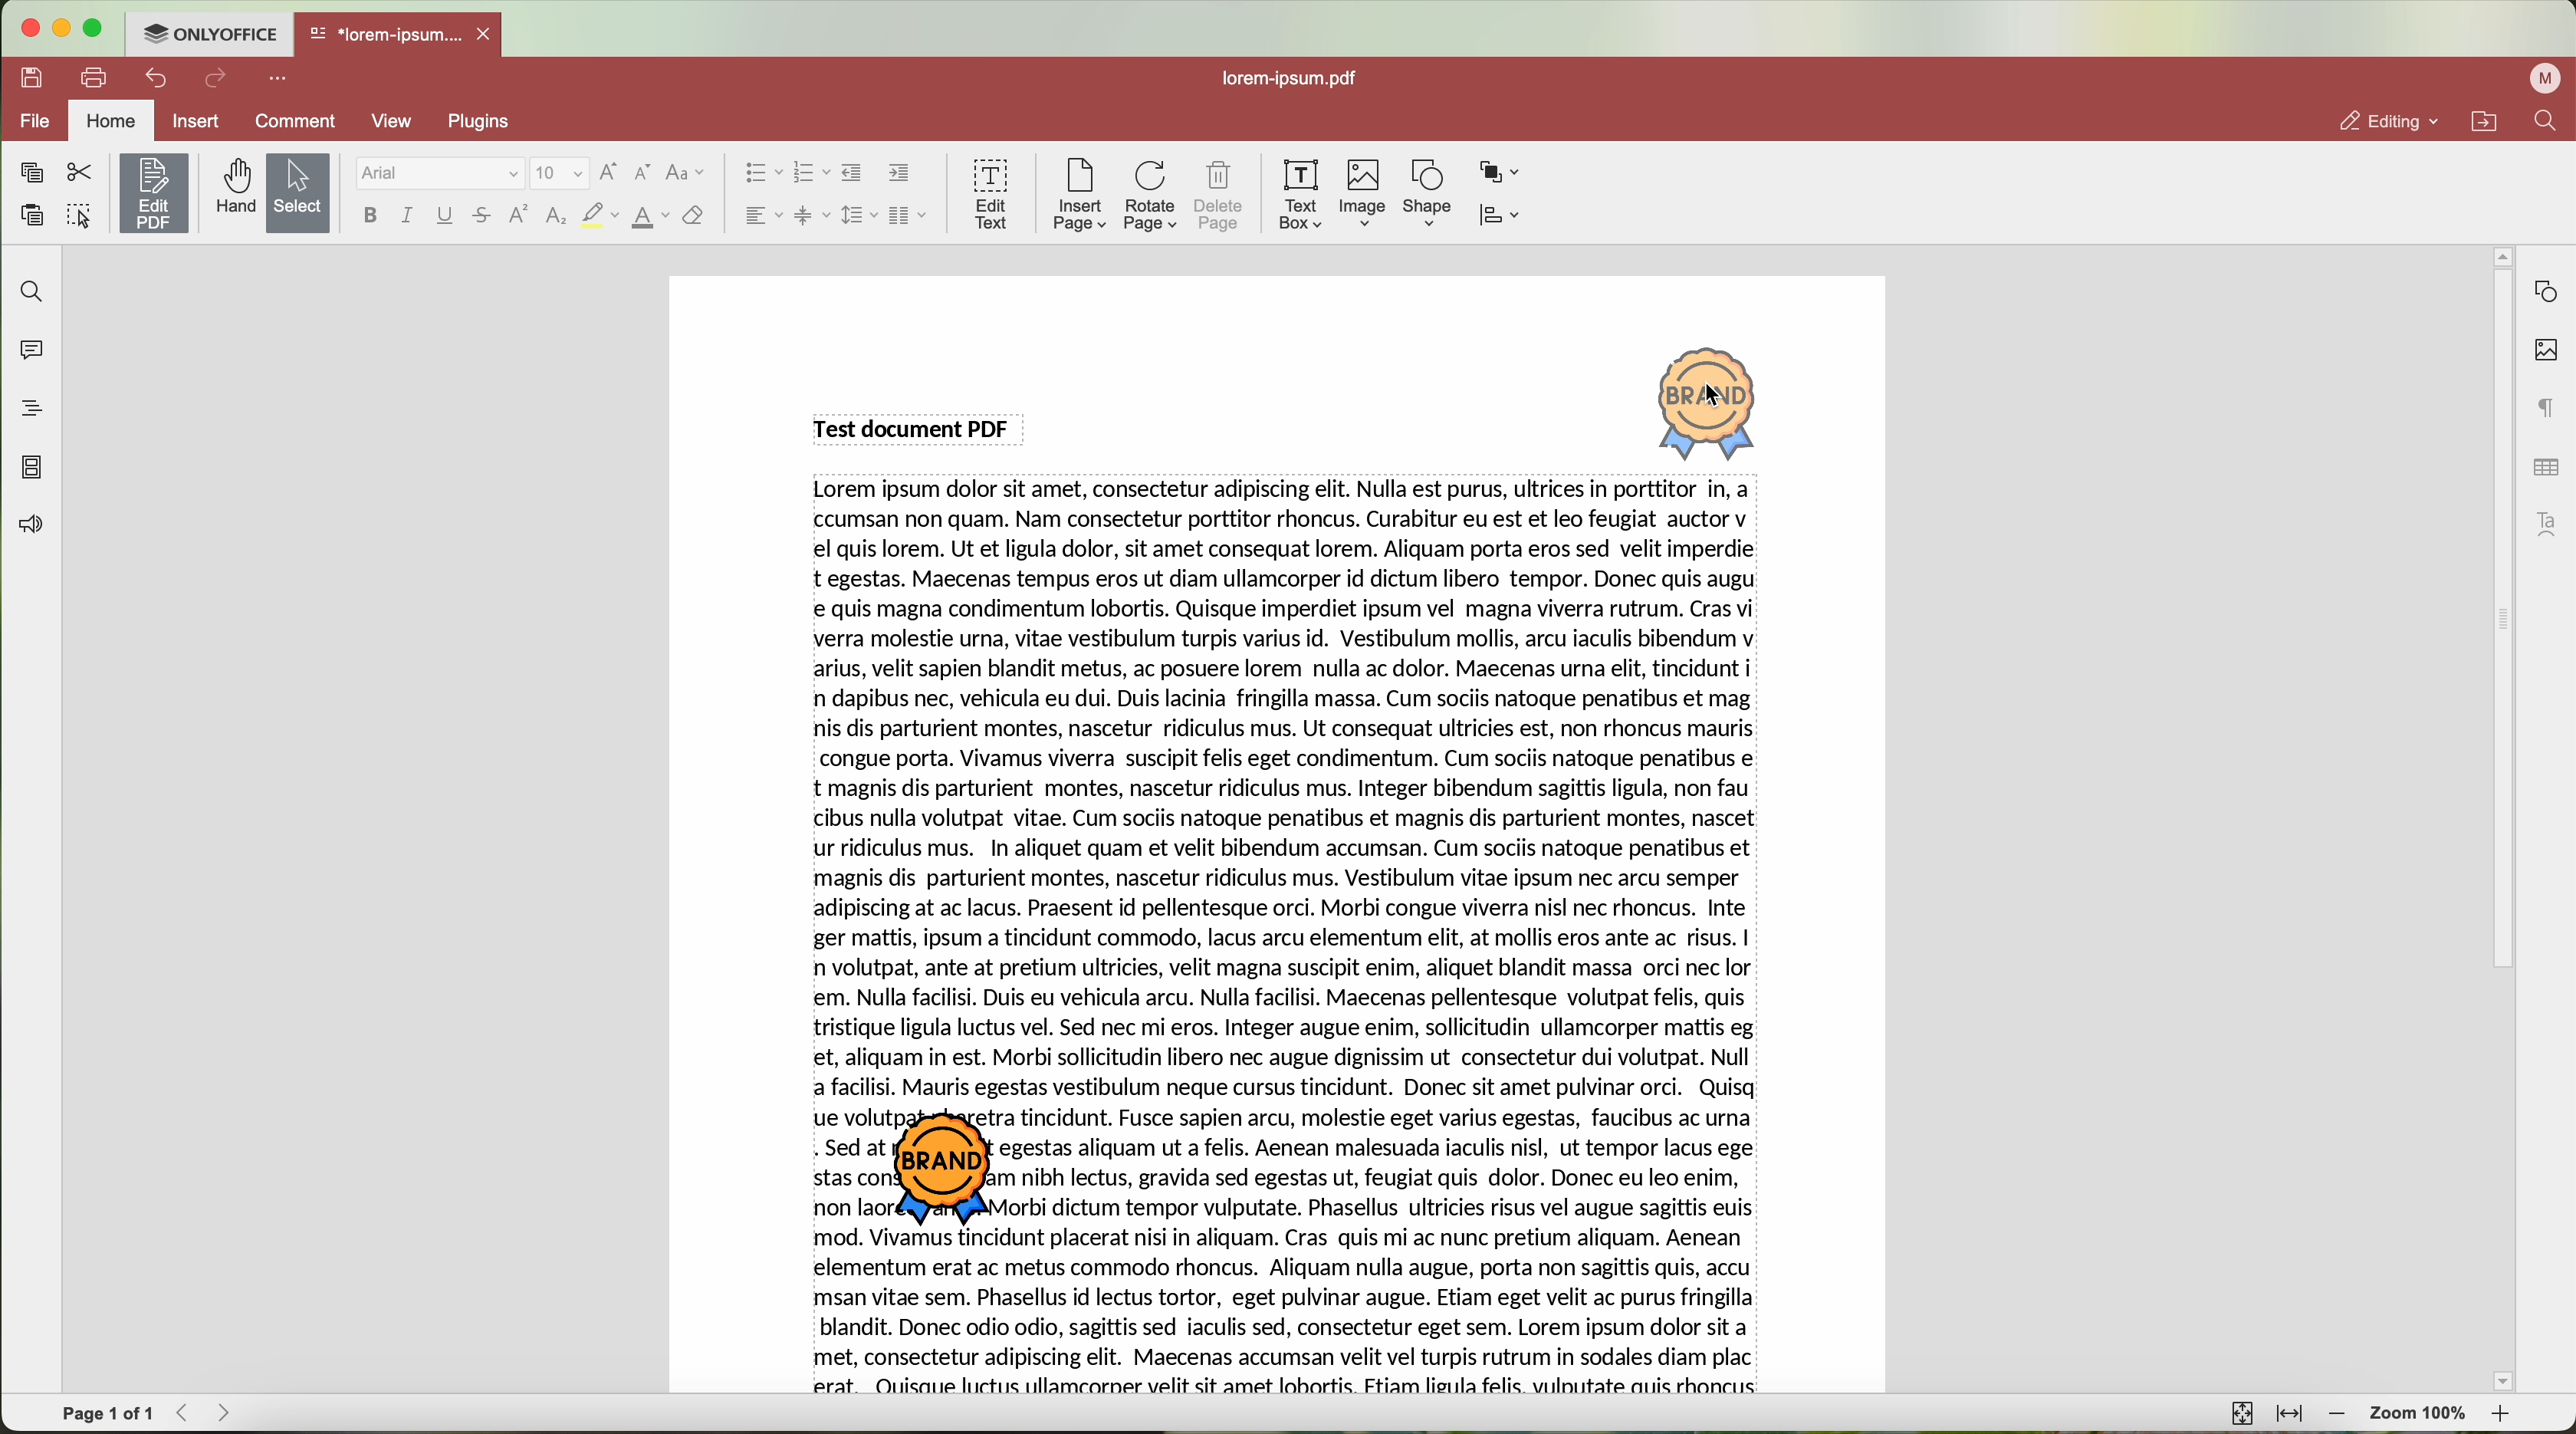  I want to click on insert page, so click(1078, 195).